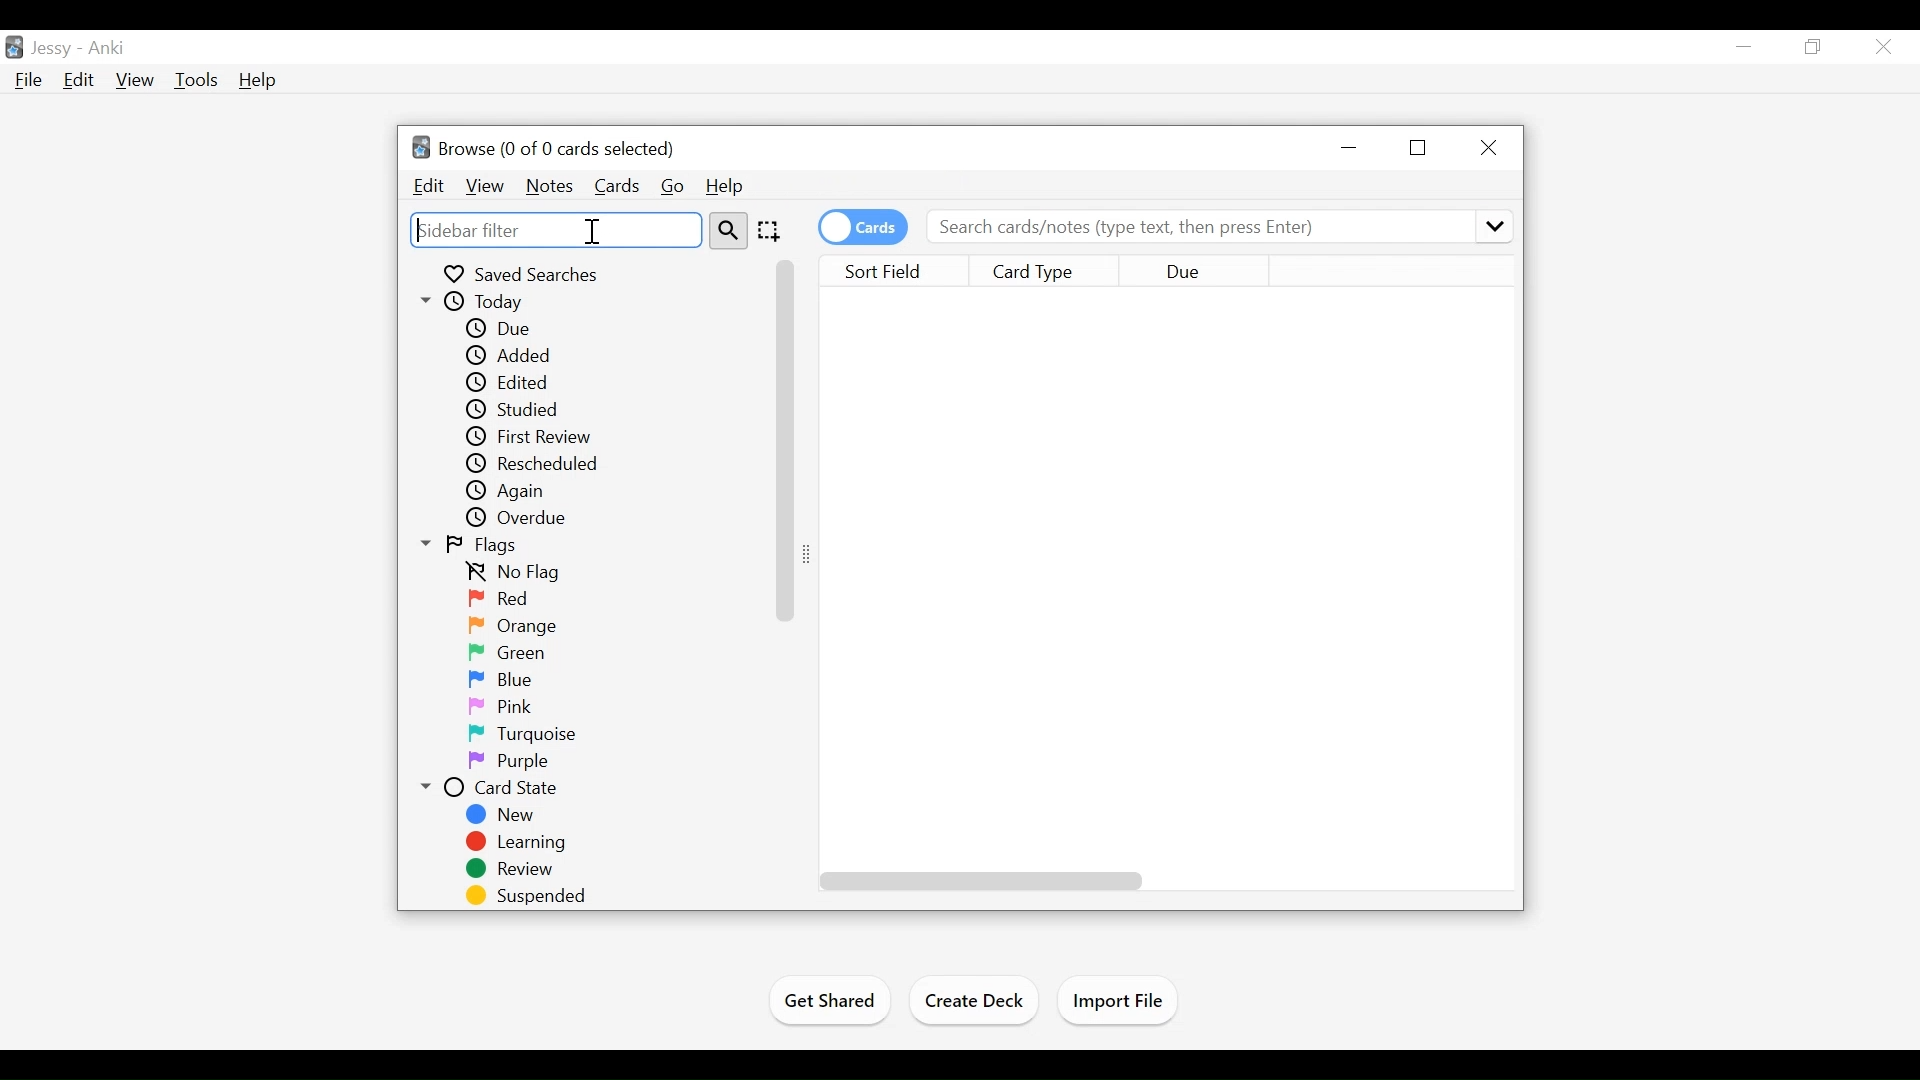 The image size is (1920, 1080). I want to click on Orange, so click(518, 626).